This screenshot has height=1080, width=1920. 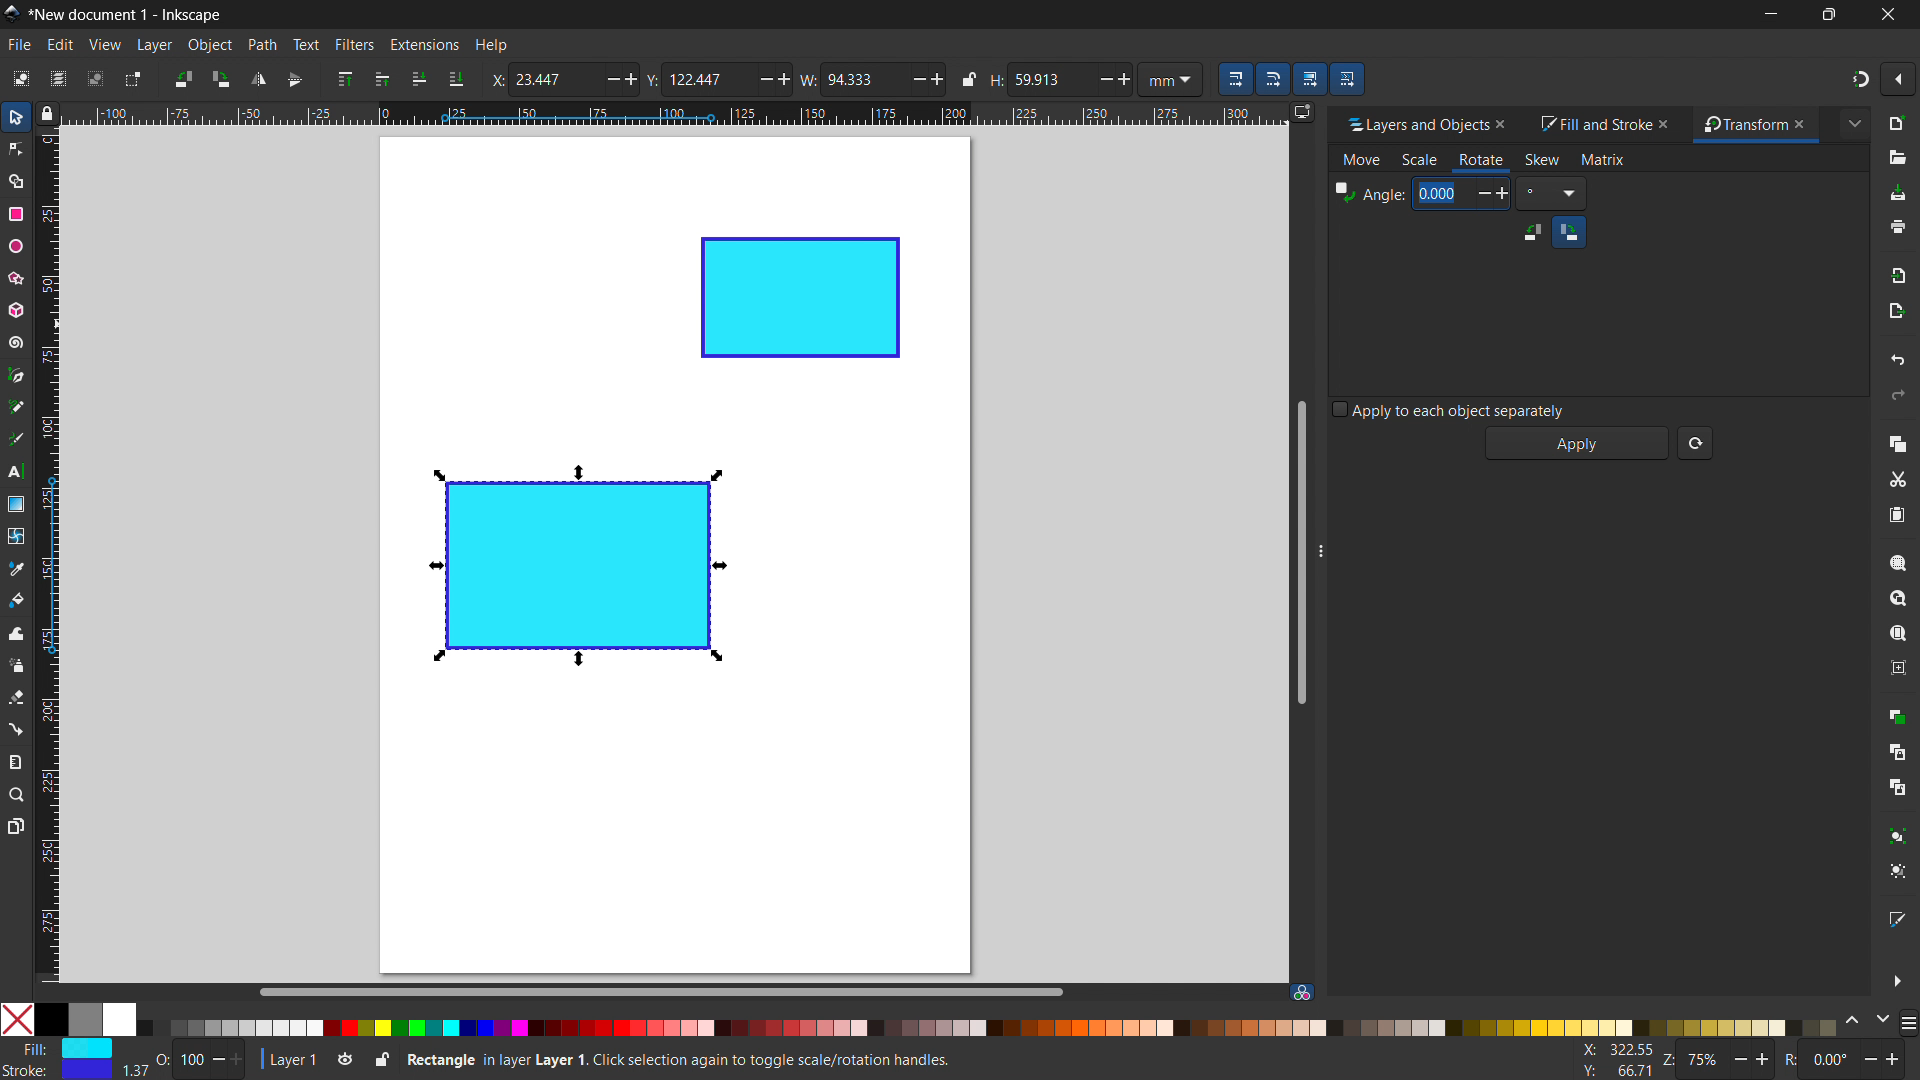 I want to click on connector tool, so click(x=15, y=728).